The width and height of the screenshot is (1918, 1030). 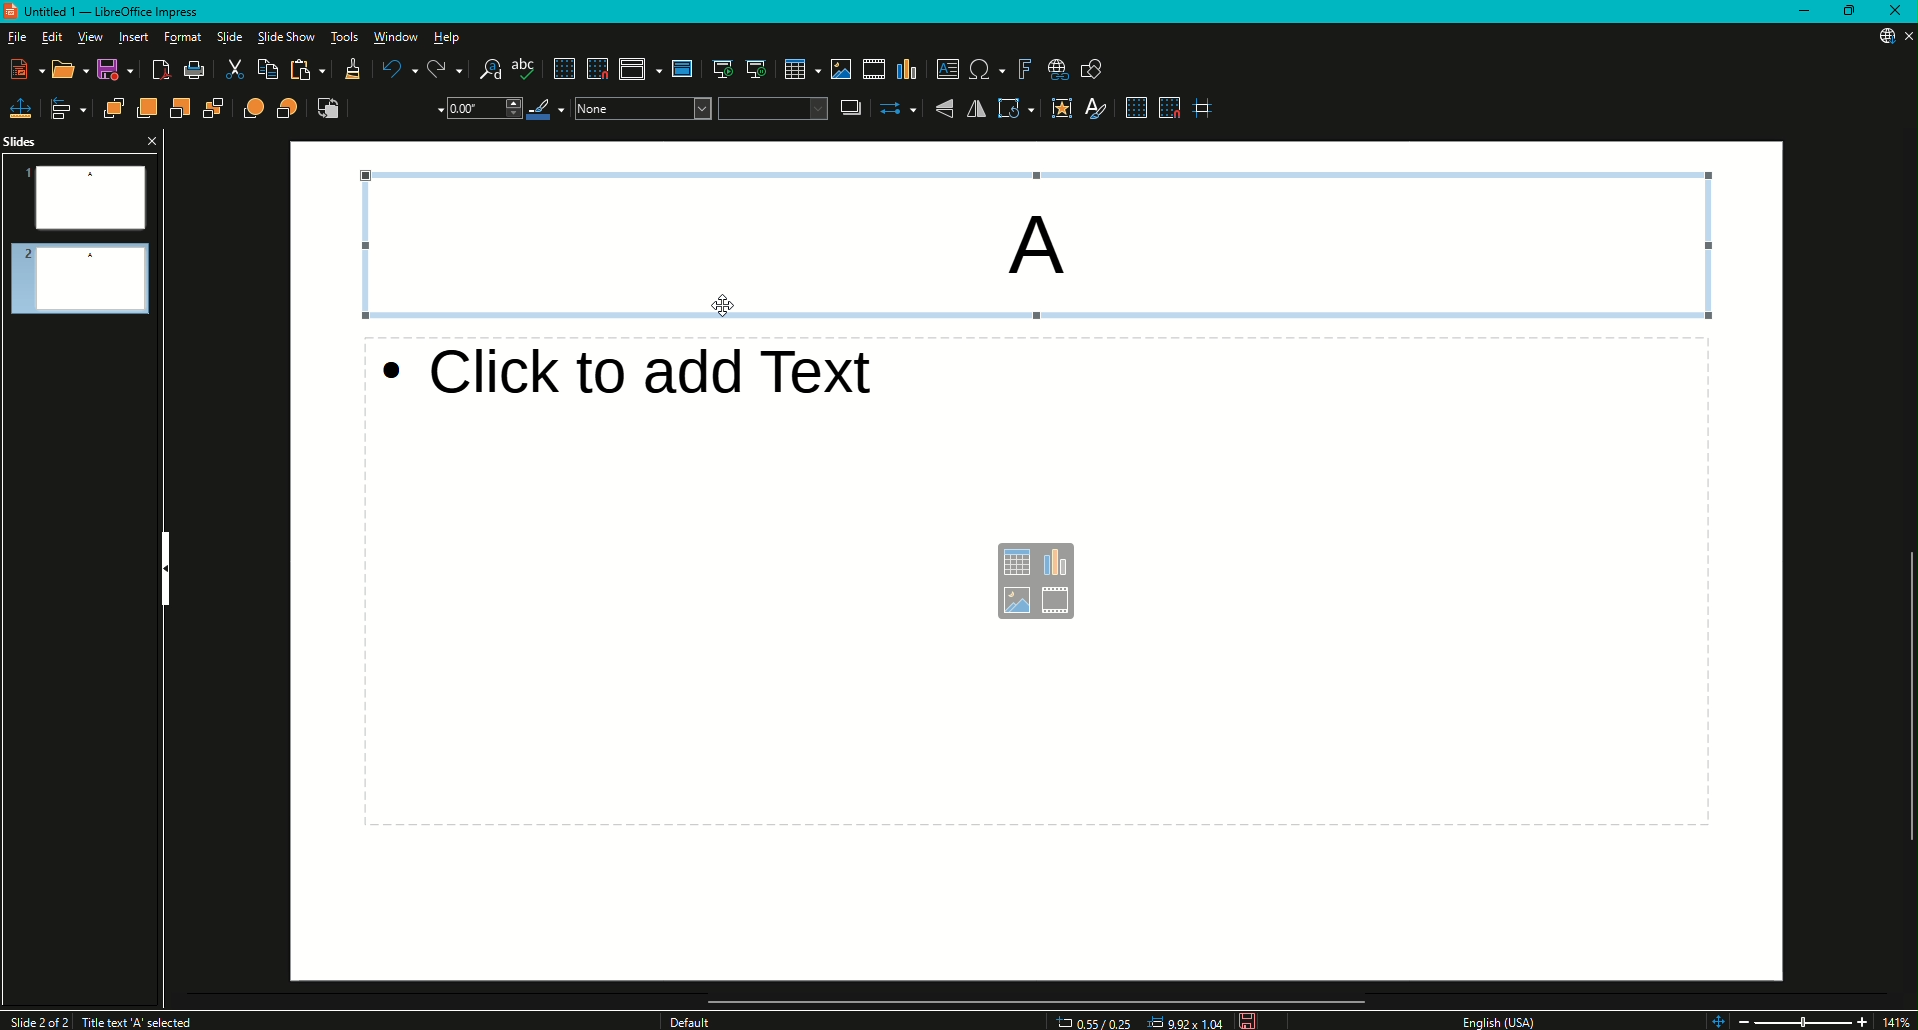 I want to click on Line Style, so click(x=396, y=110).